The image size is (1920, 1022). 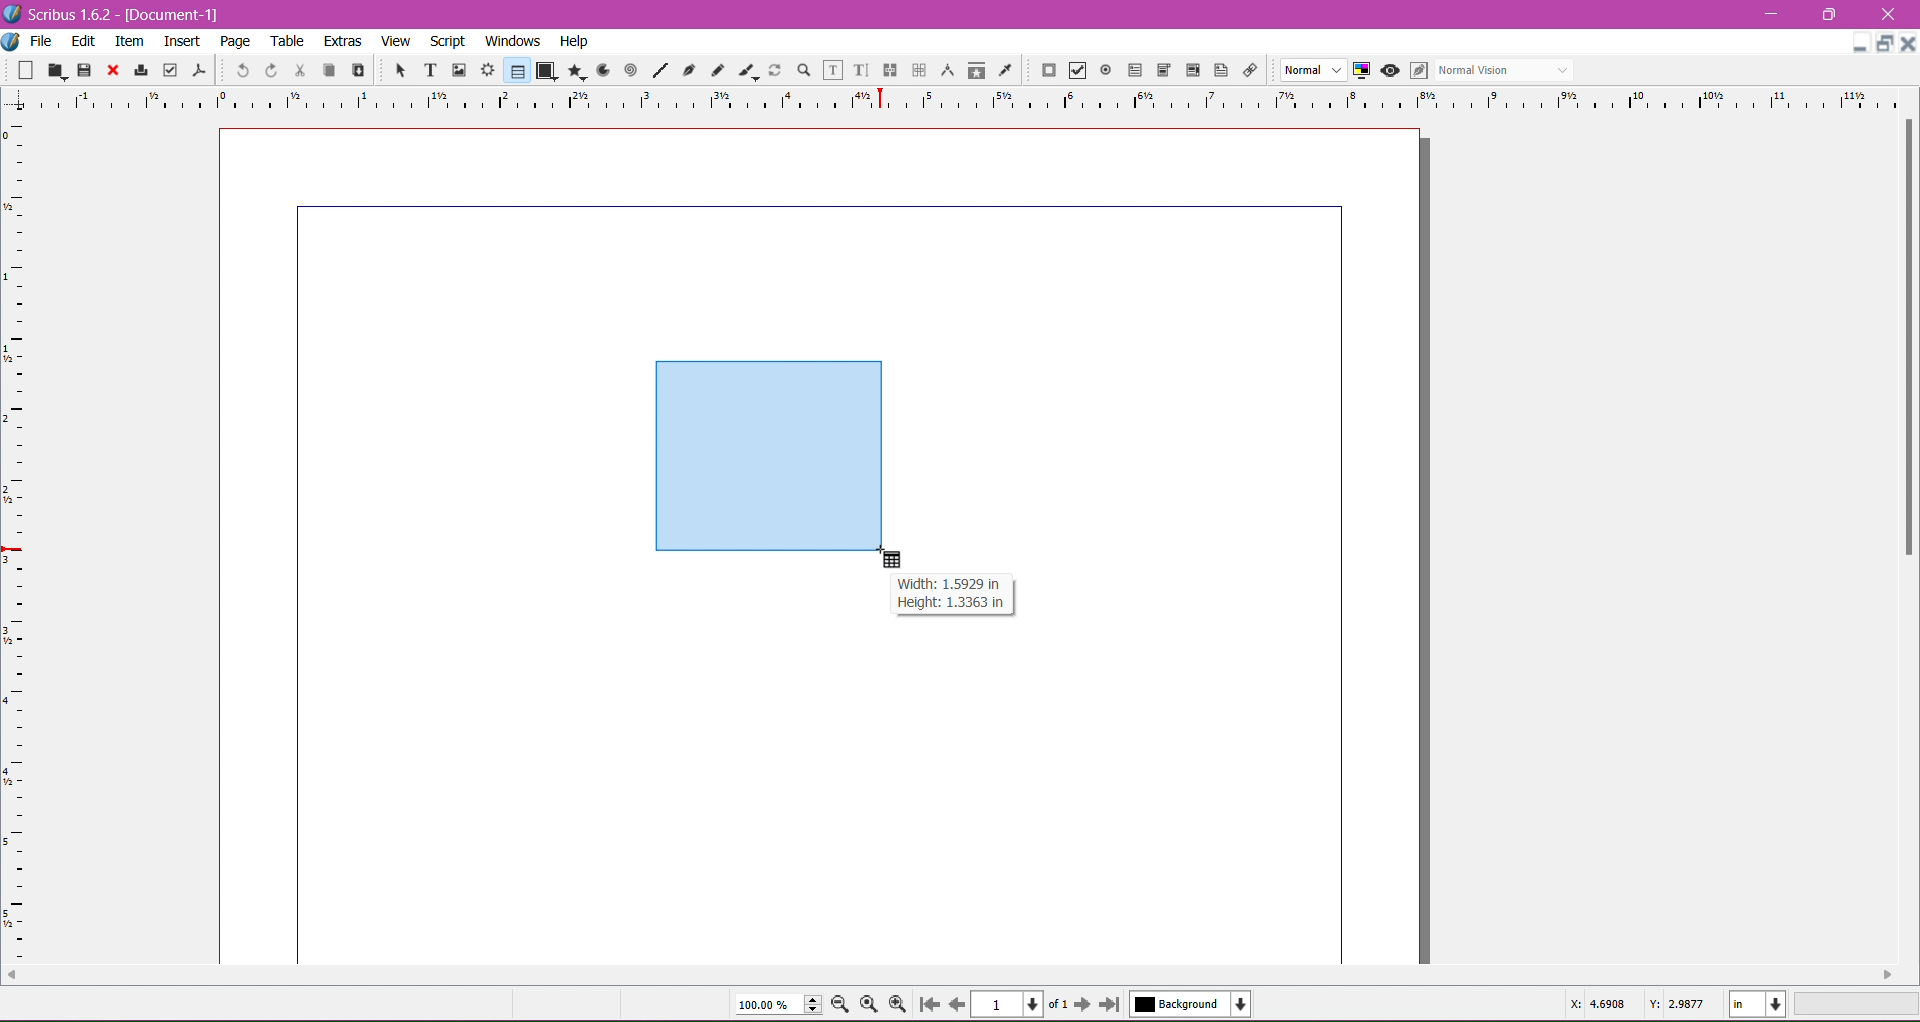 What do you see at coordinates (947, 973) in the screenshot?
I see `scroll bar` at bounding box center [947, 973].